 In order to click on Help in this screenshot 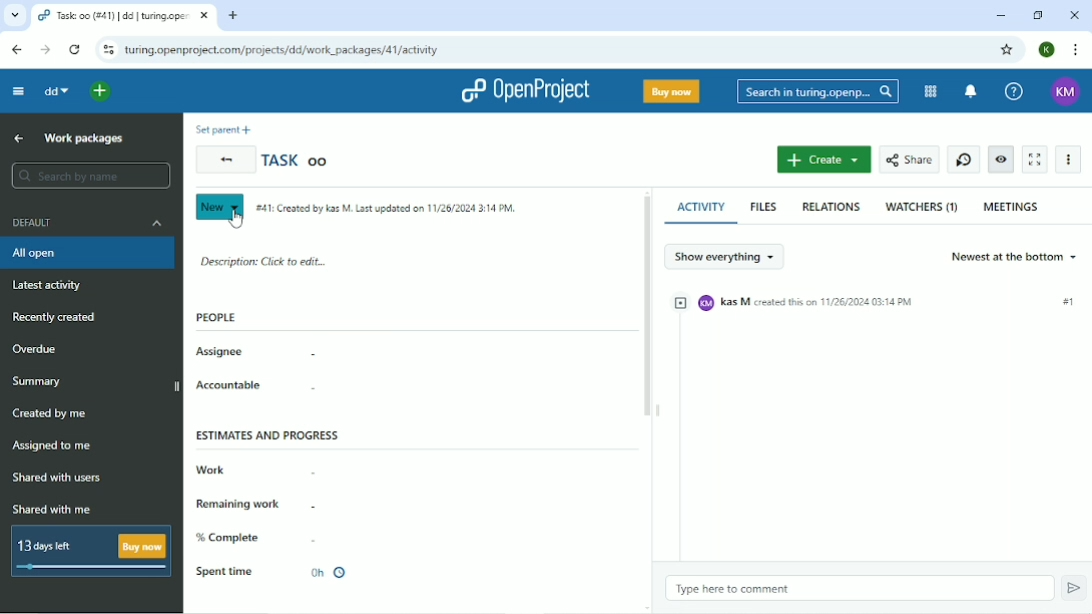, I will do `click(1013, 90)`.